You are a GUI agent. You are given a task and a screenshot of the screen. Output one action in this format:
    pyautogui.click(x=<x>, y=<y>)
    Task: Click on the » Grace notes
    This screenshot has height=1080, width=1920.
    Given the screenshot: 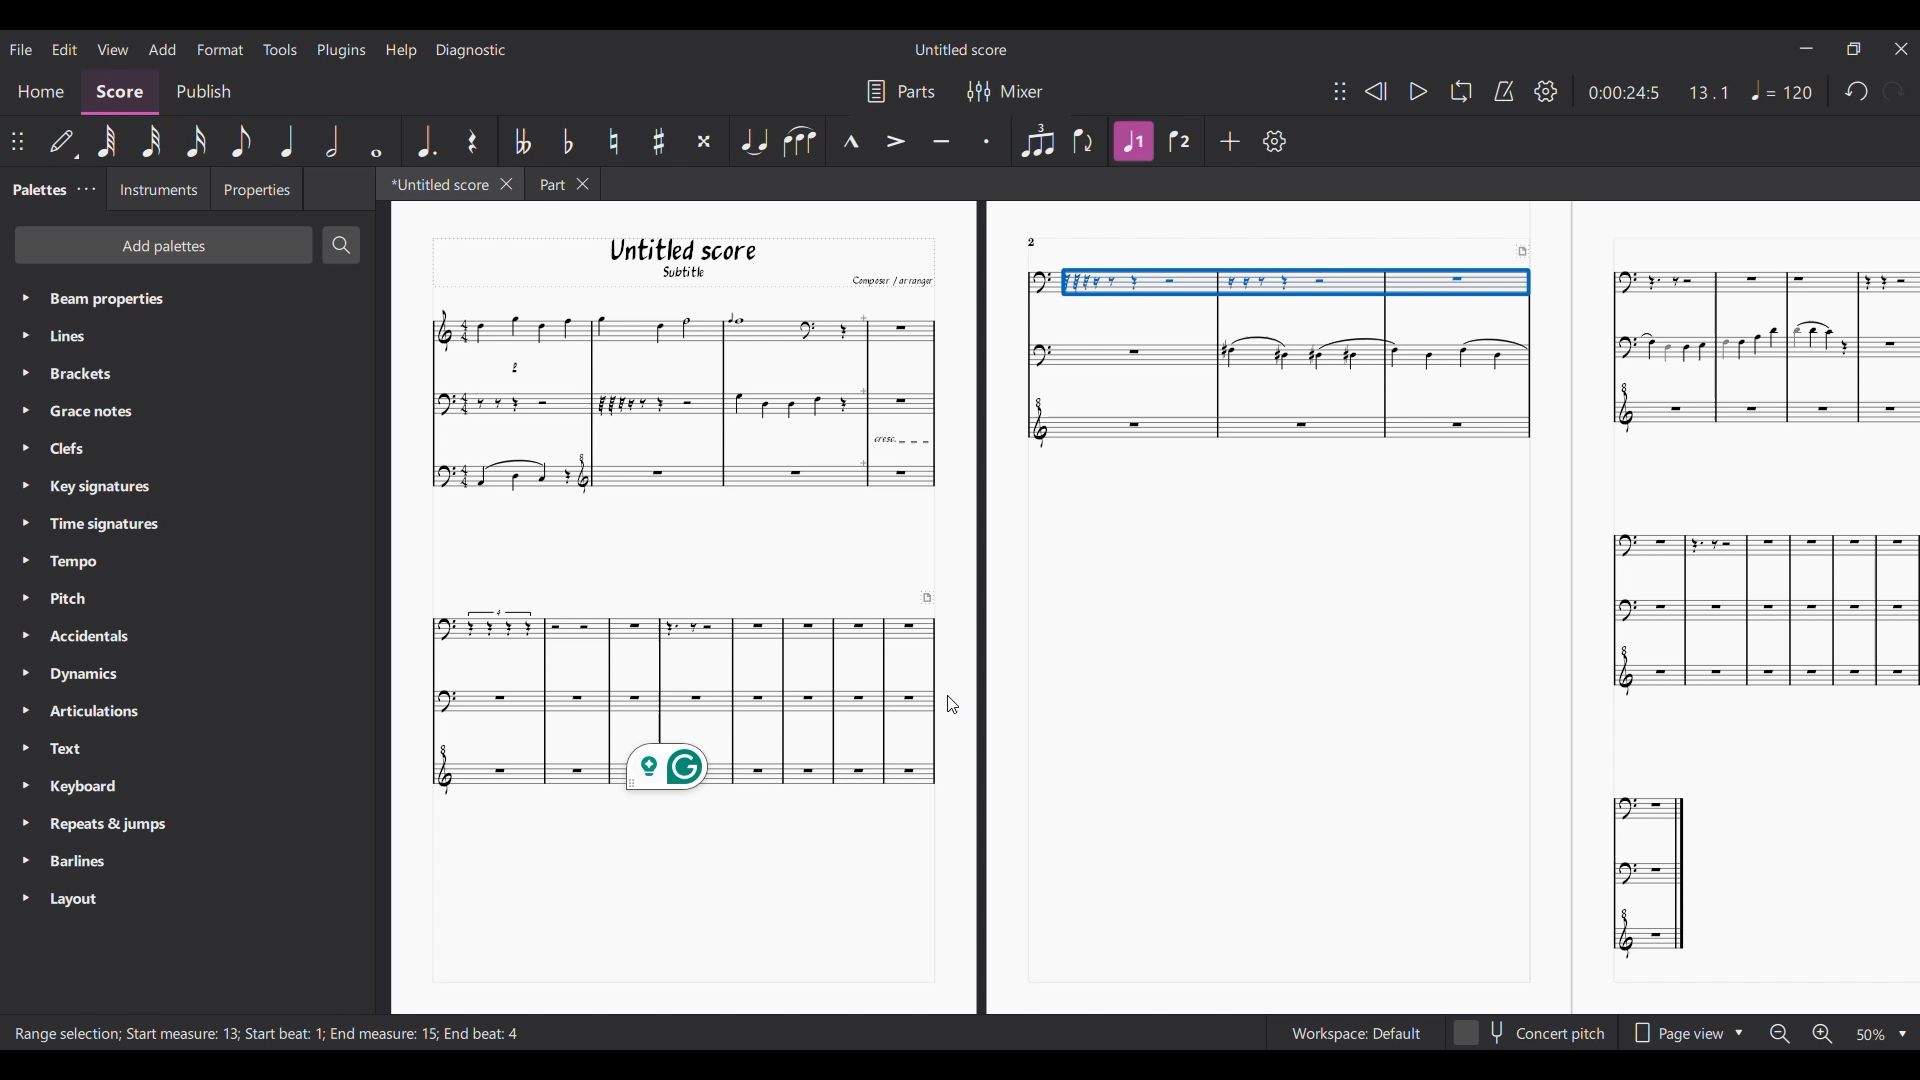 What is the action you would take?
    pyautogui.click(x=86, y=412)
    